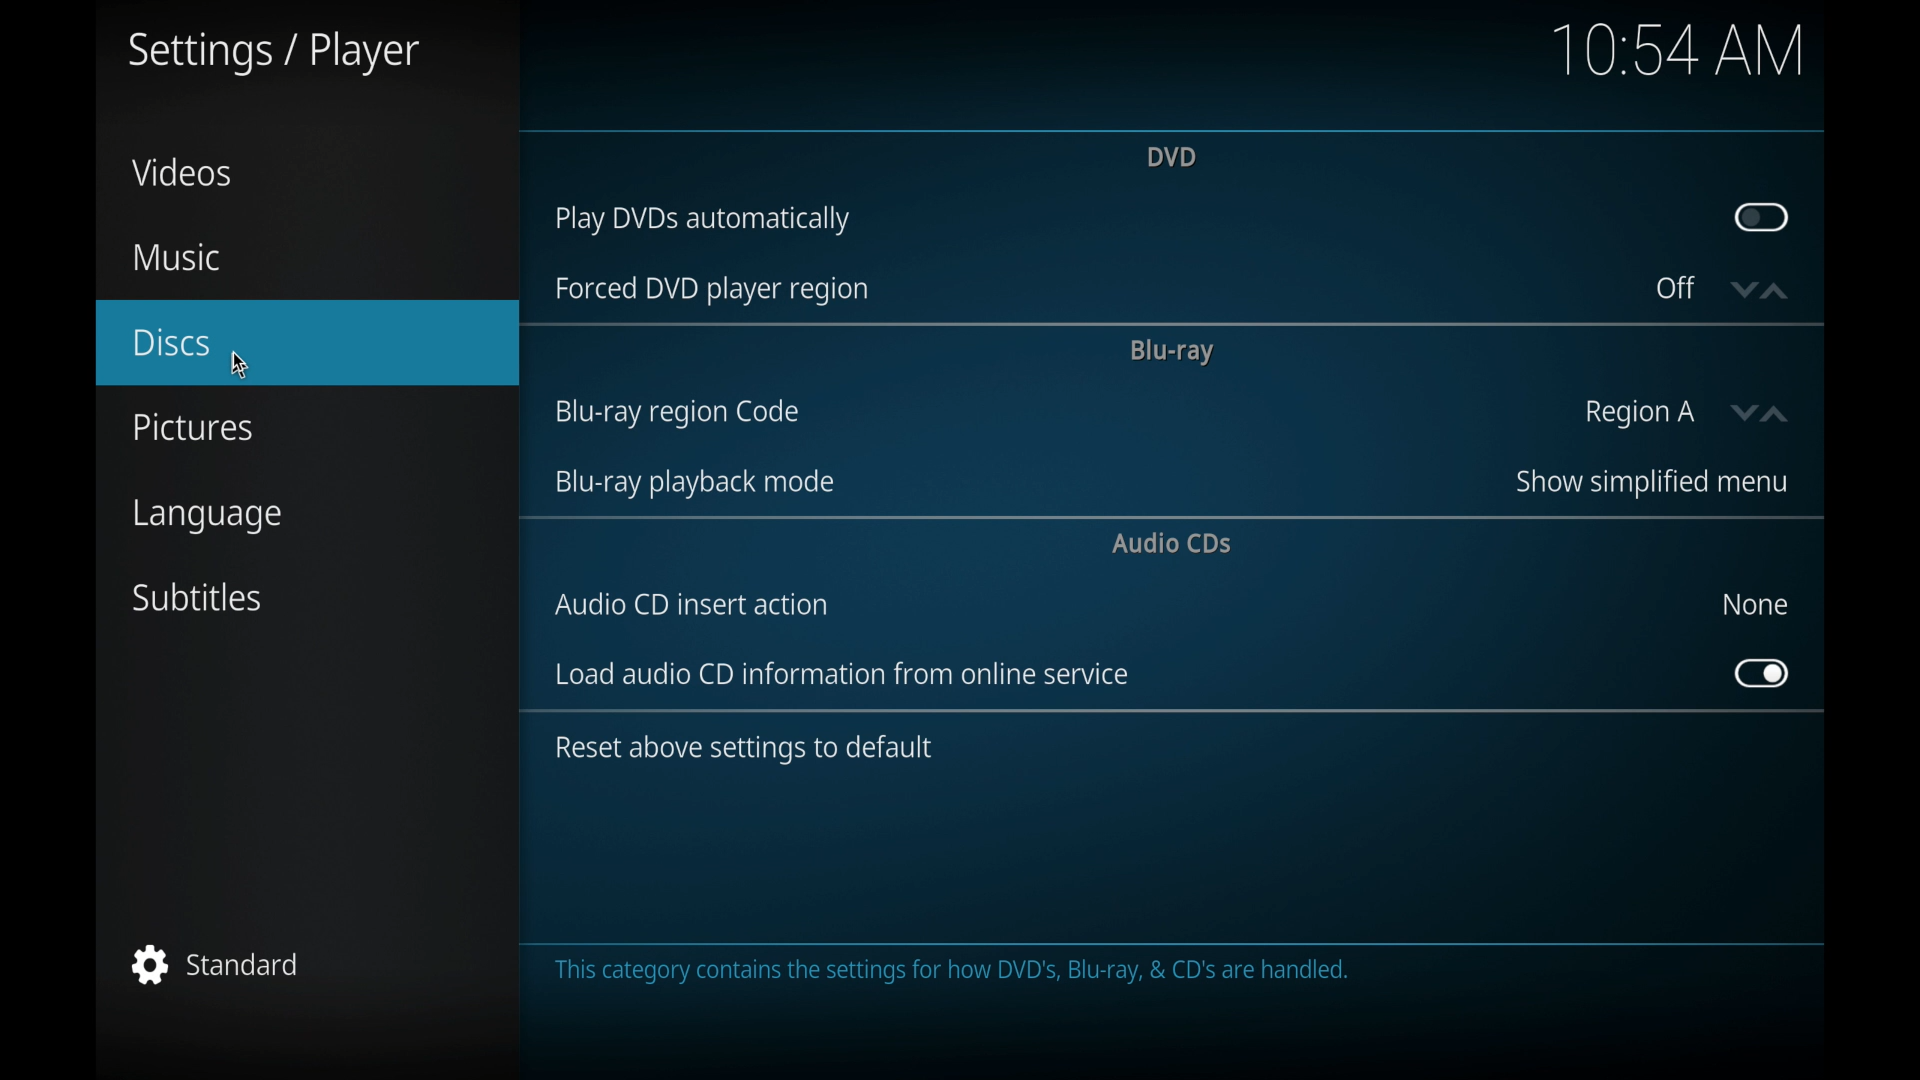 Image resolution: width=1920 pixels, height=1080 pixels. I want to click on videos, so click(182, 172).